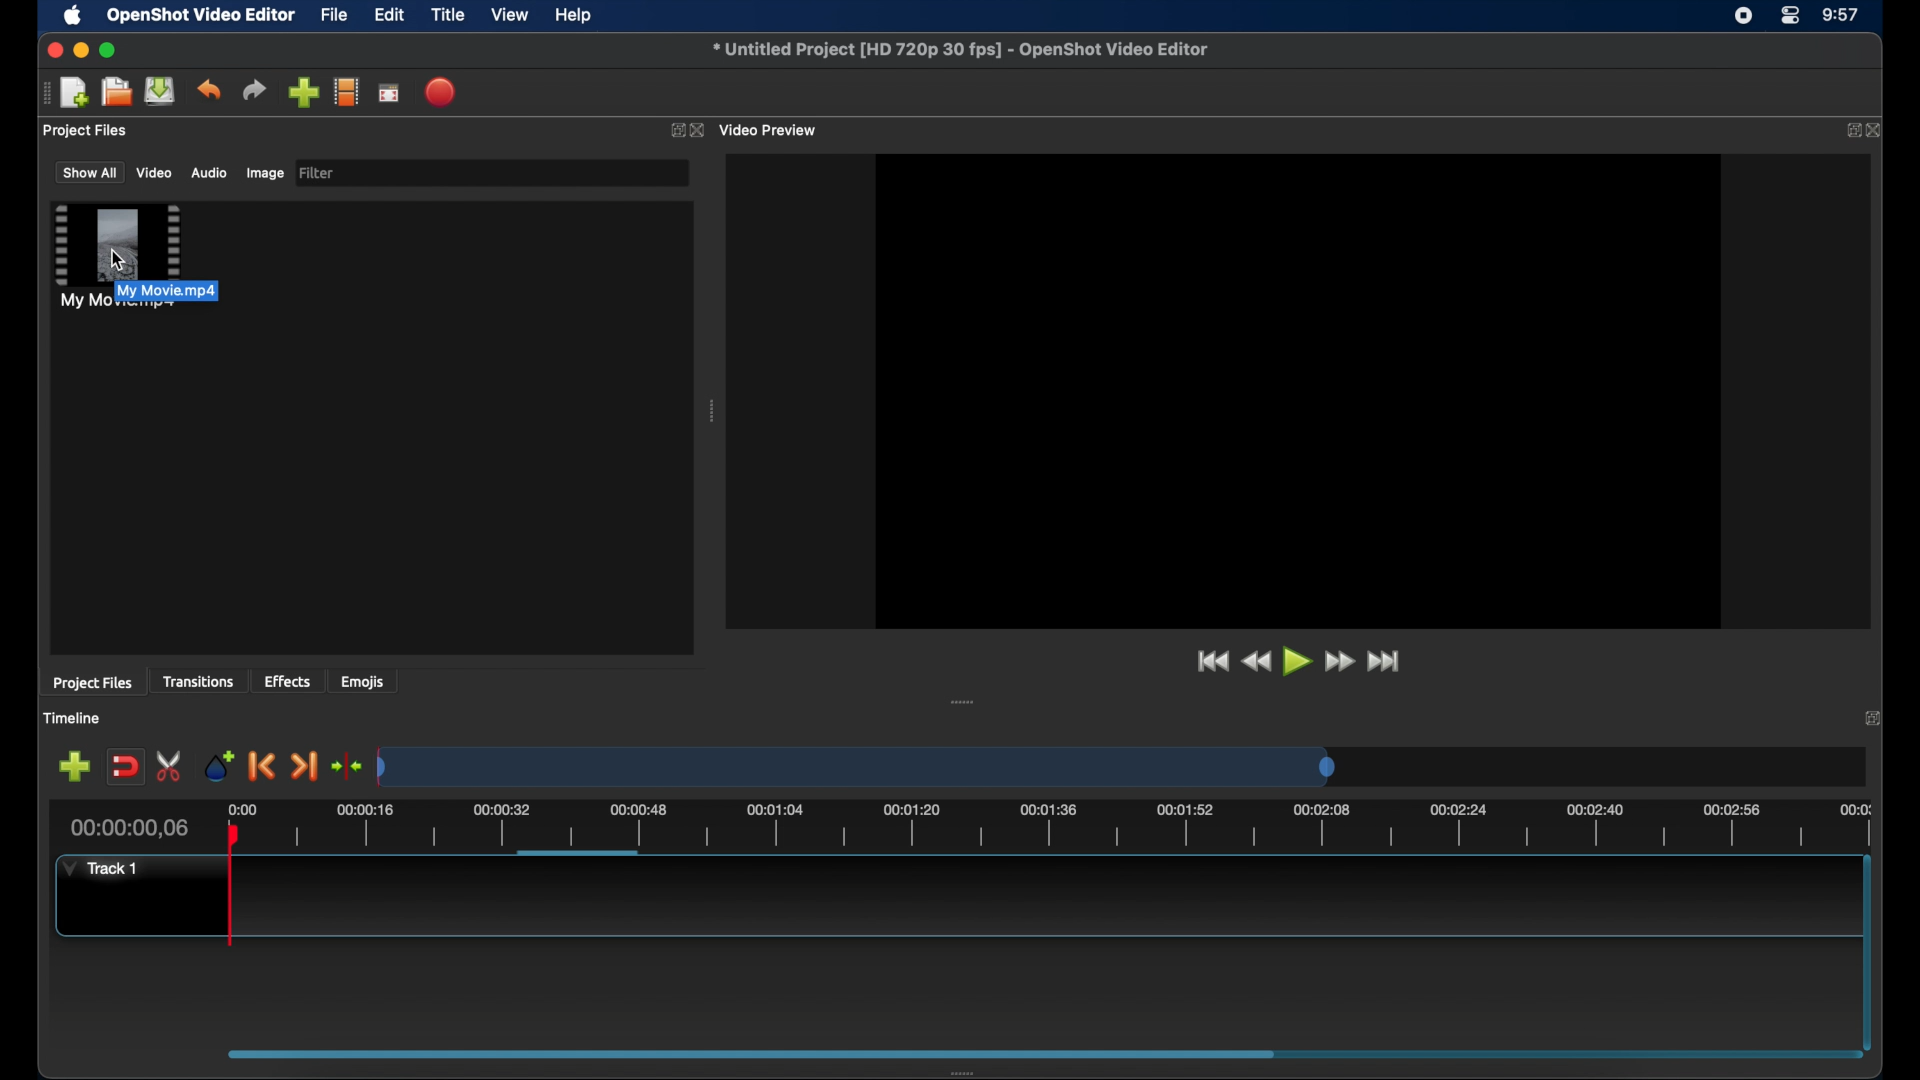 This screenshot has width=1920, height=1080. I want to click on scroll box, so click(744, 1053).